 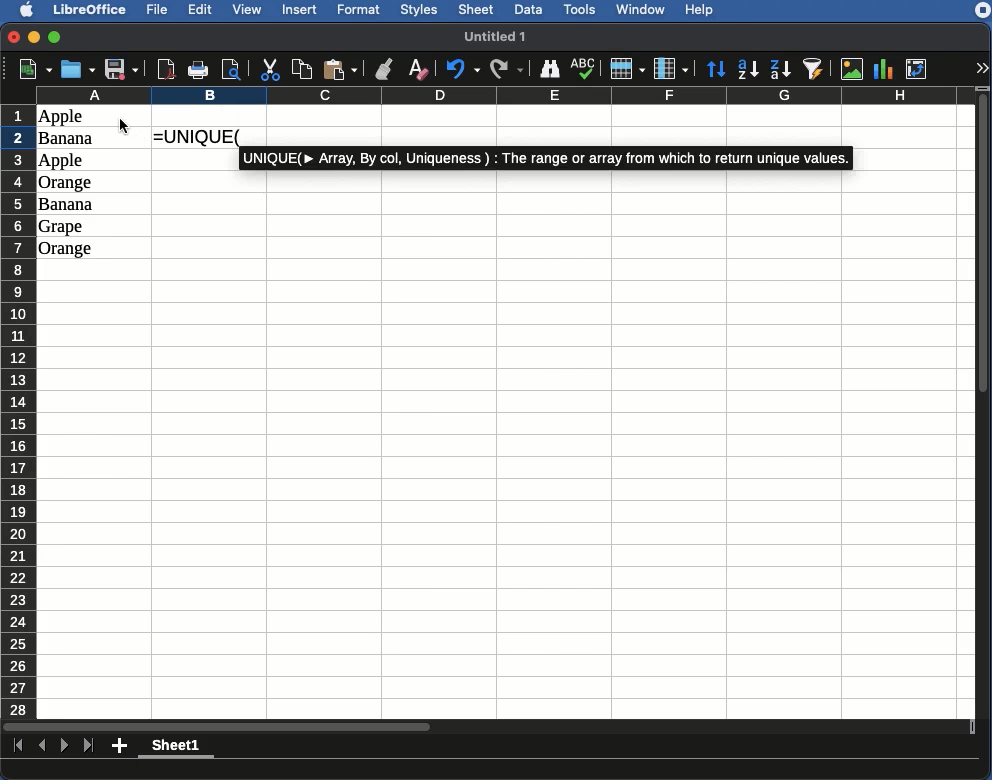 What do you see at coordinates (43, 747) in the screenshot?
I see `Previous sheet` at bounding box center [43, 747].